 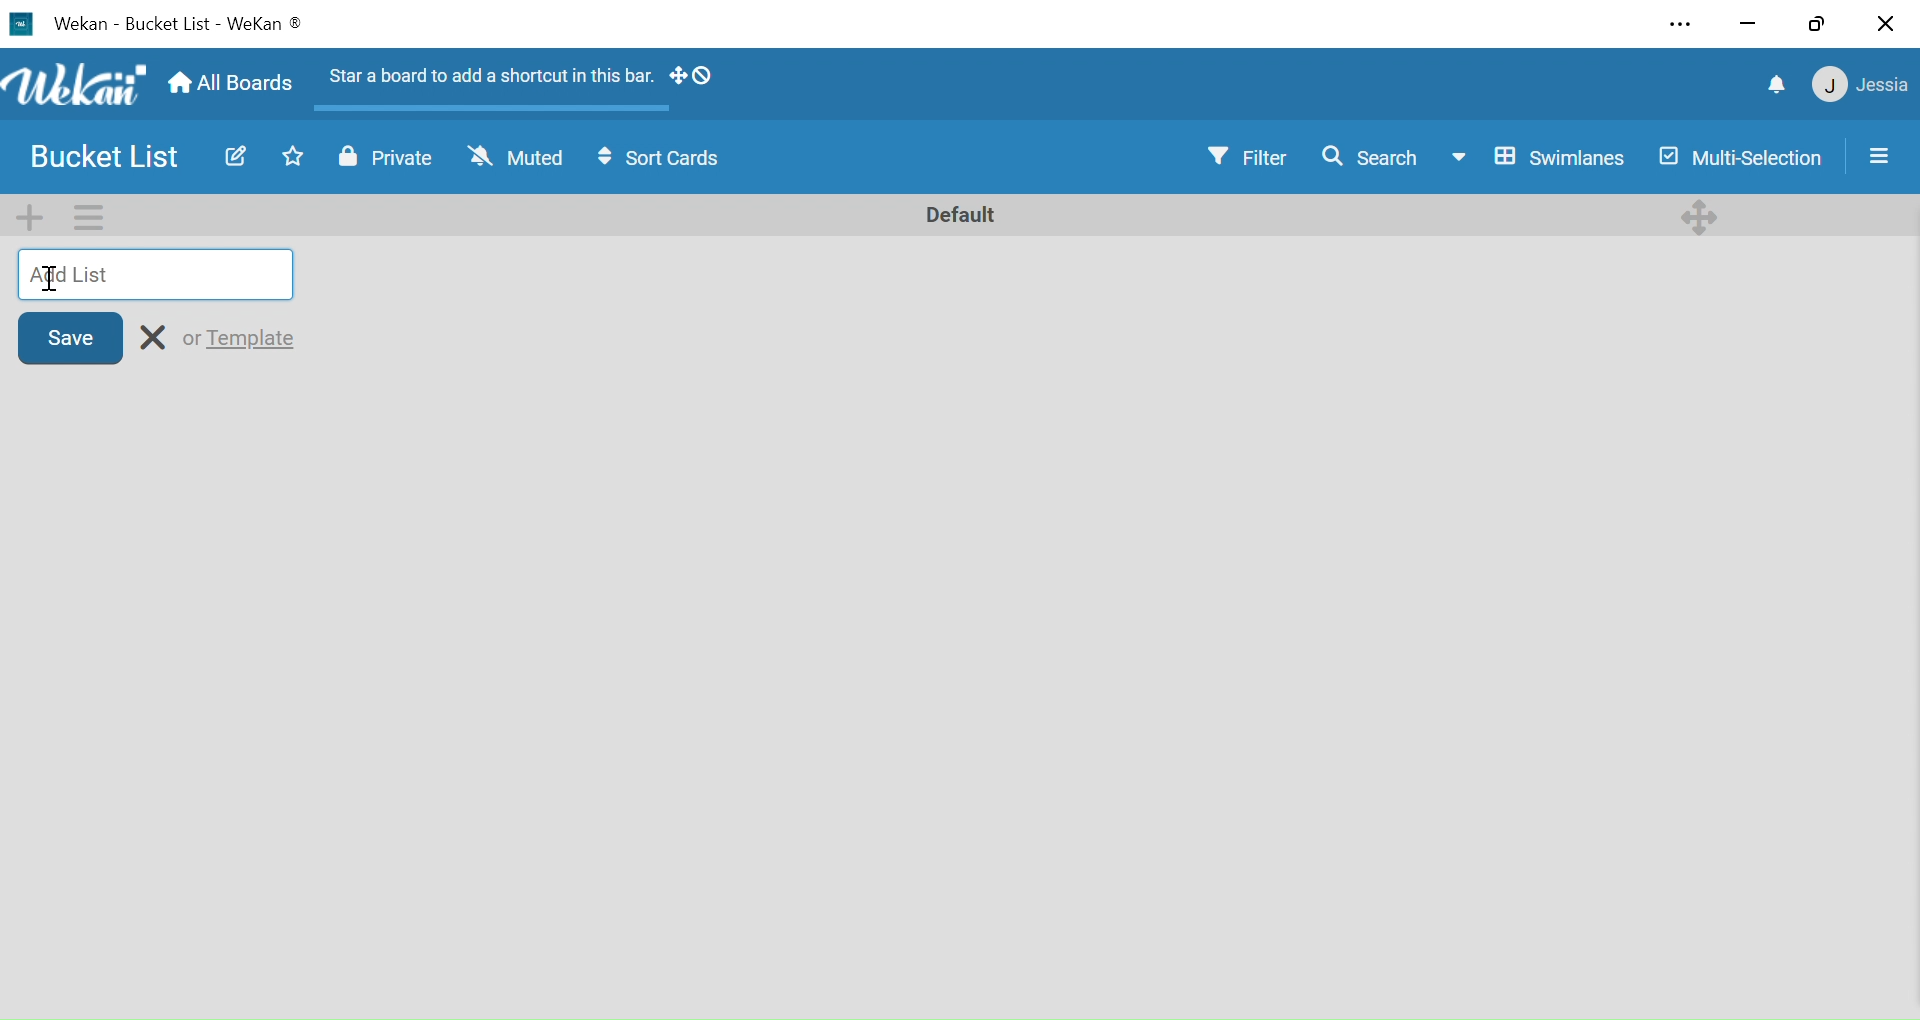 I want to click on Settings and more, so click(x=1685, y=25).